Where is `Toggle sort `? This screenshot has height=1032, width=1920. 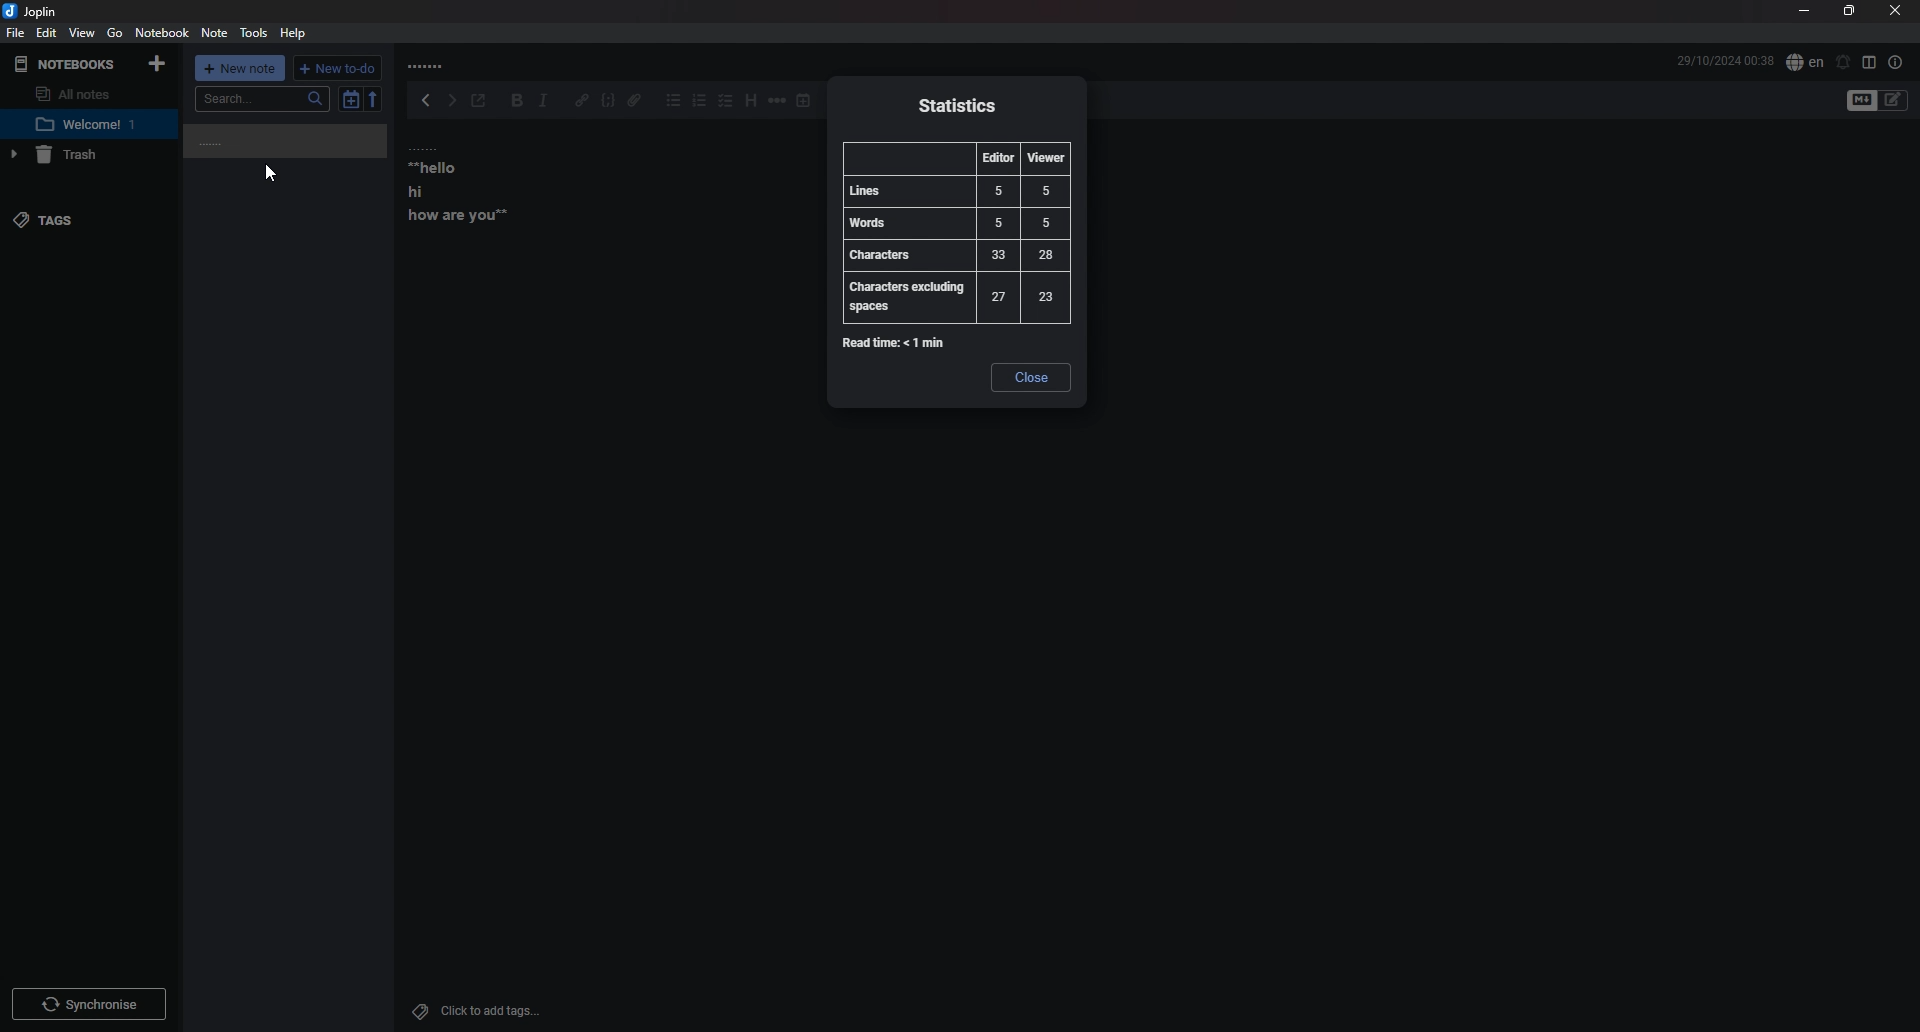
Toggle sort  is located at coordinates (351, 99).